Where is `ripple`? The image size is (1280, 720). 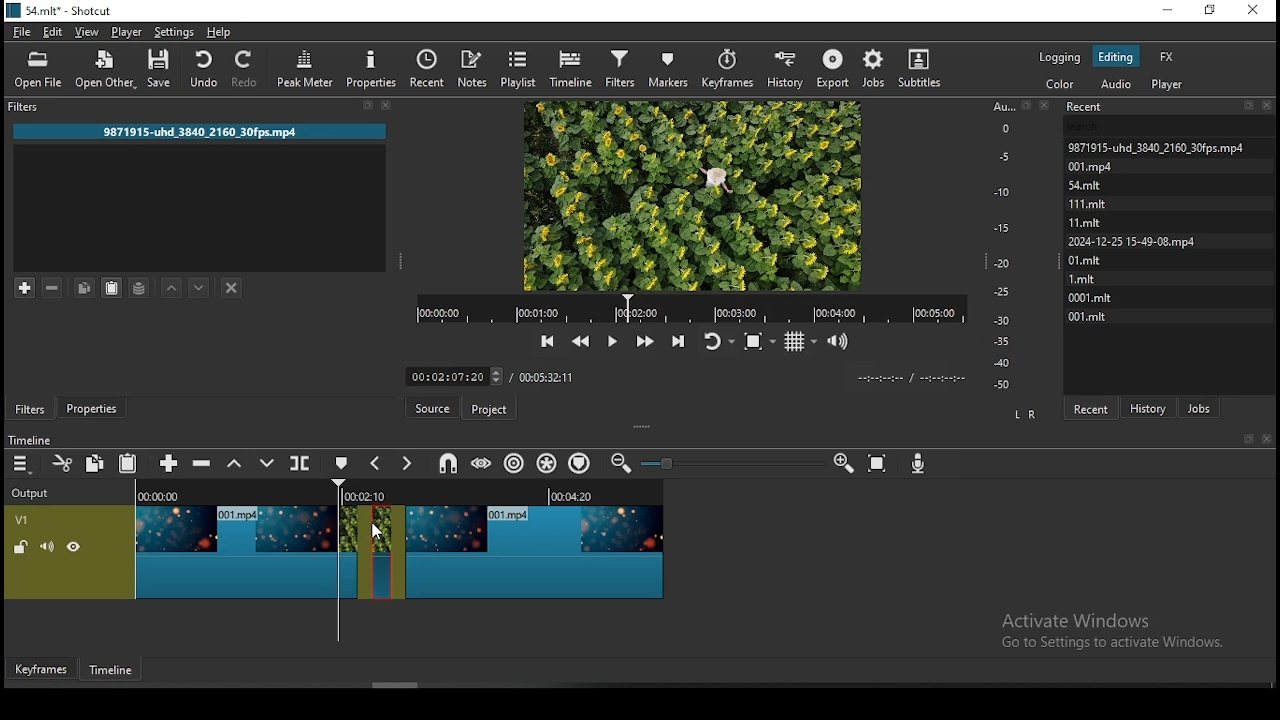 ripple is located at coordinates (511, 463).